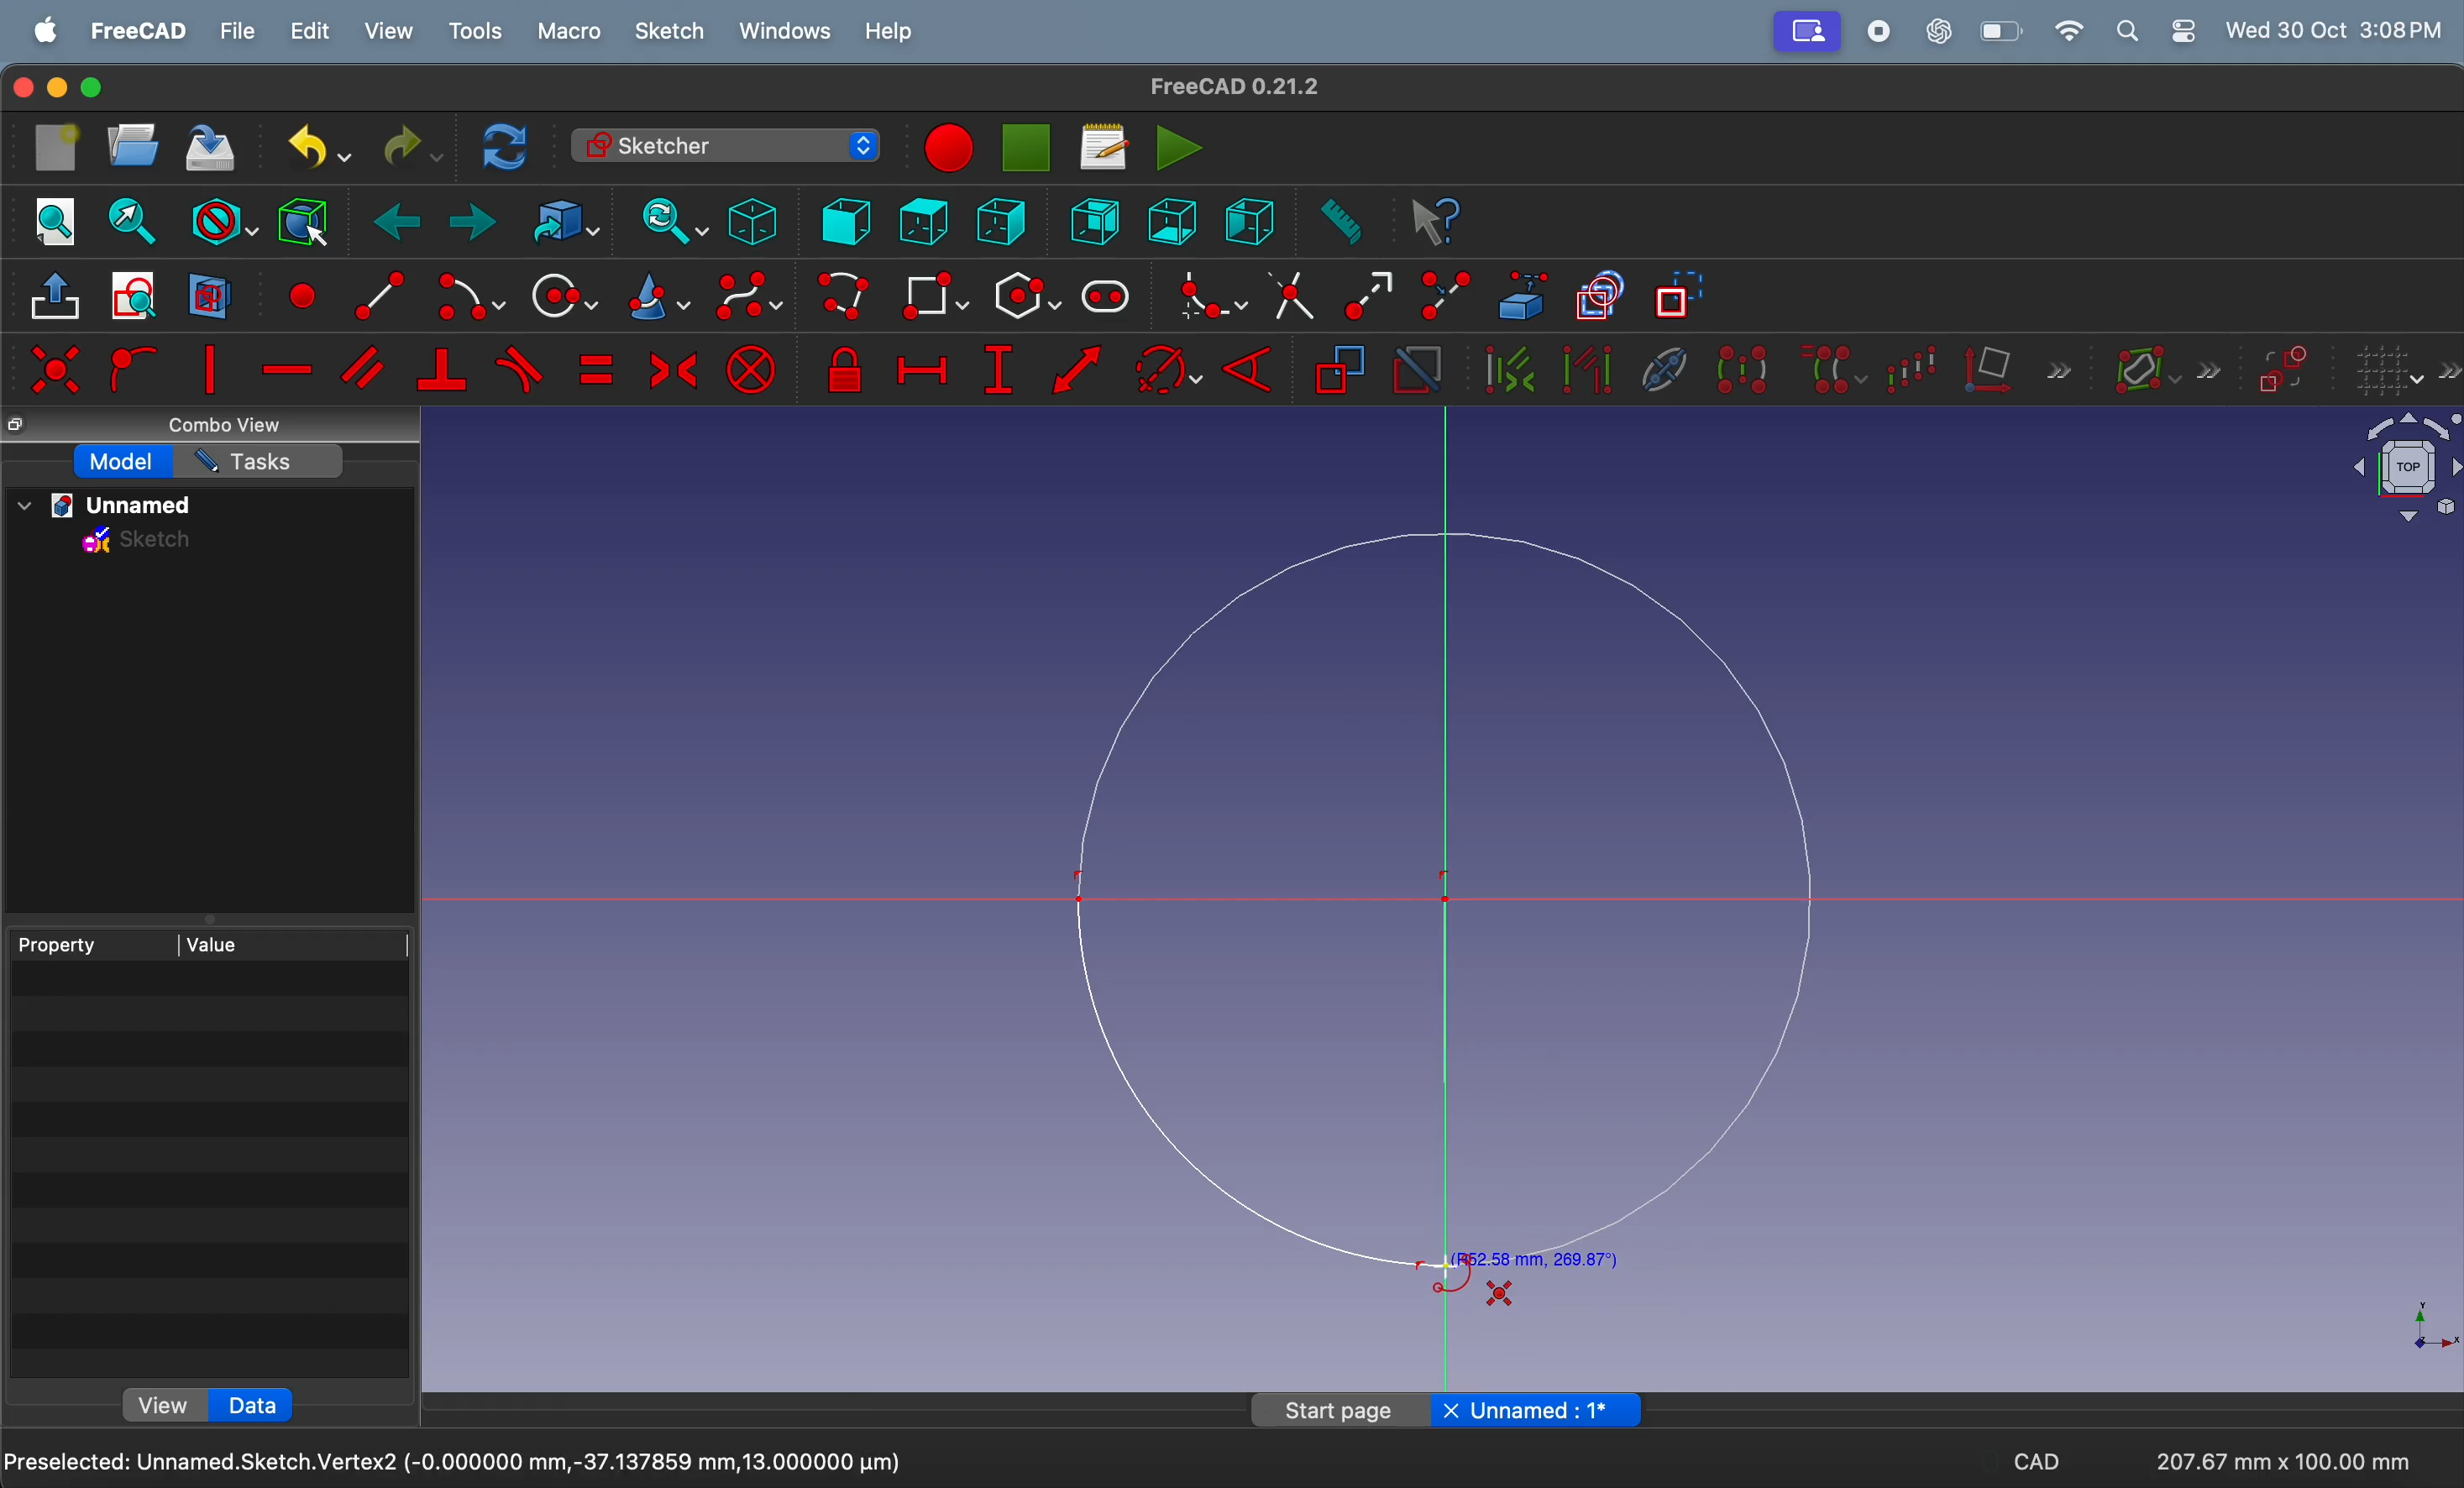  What do you see at coordinates (1100, 220) in the screenshot?
I see `rear view` at bounding box center [1100, 220].